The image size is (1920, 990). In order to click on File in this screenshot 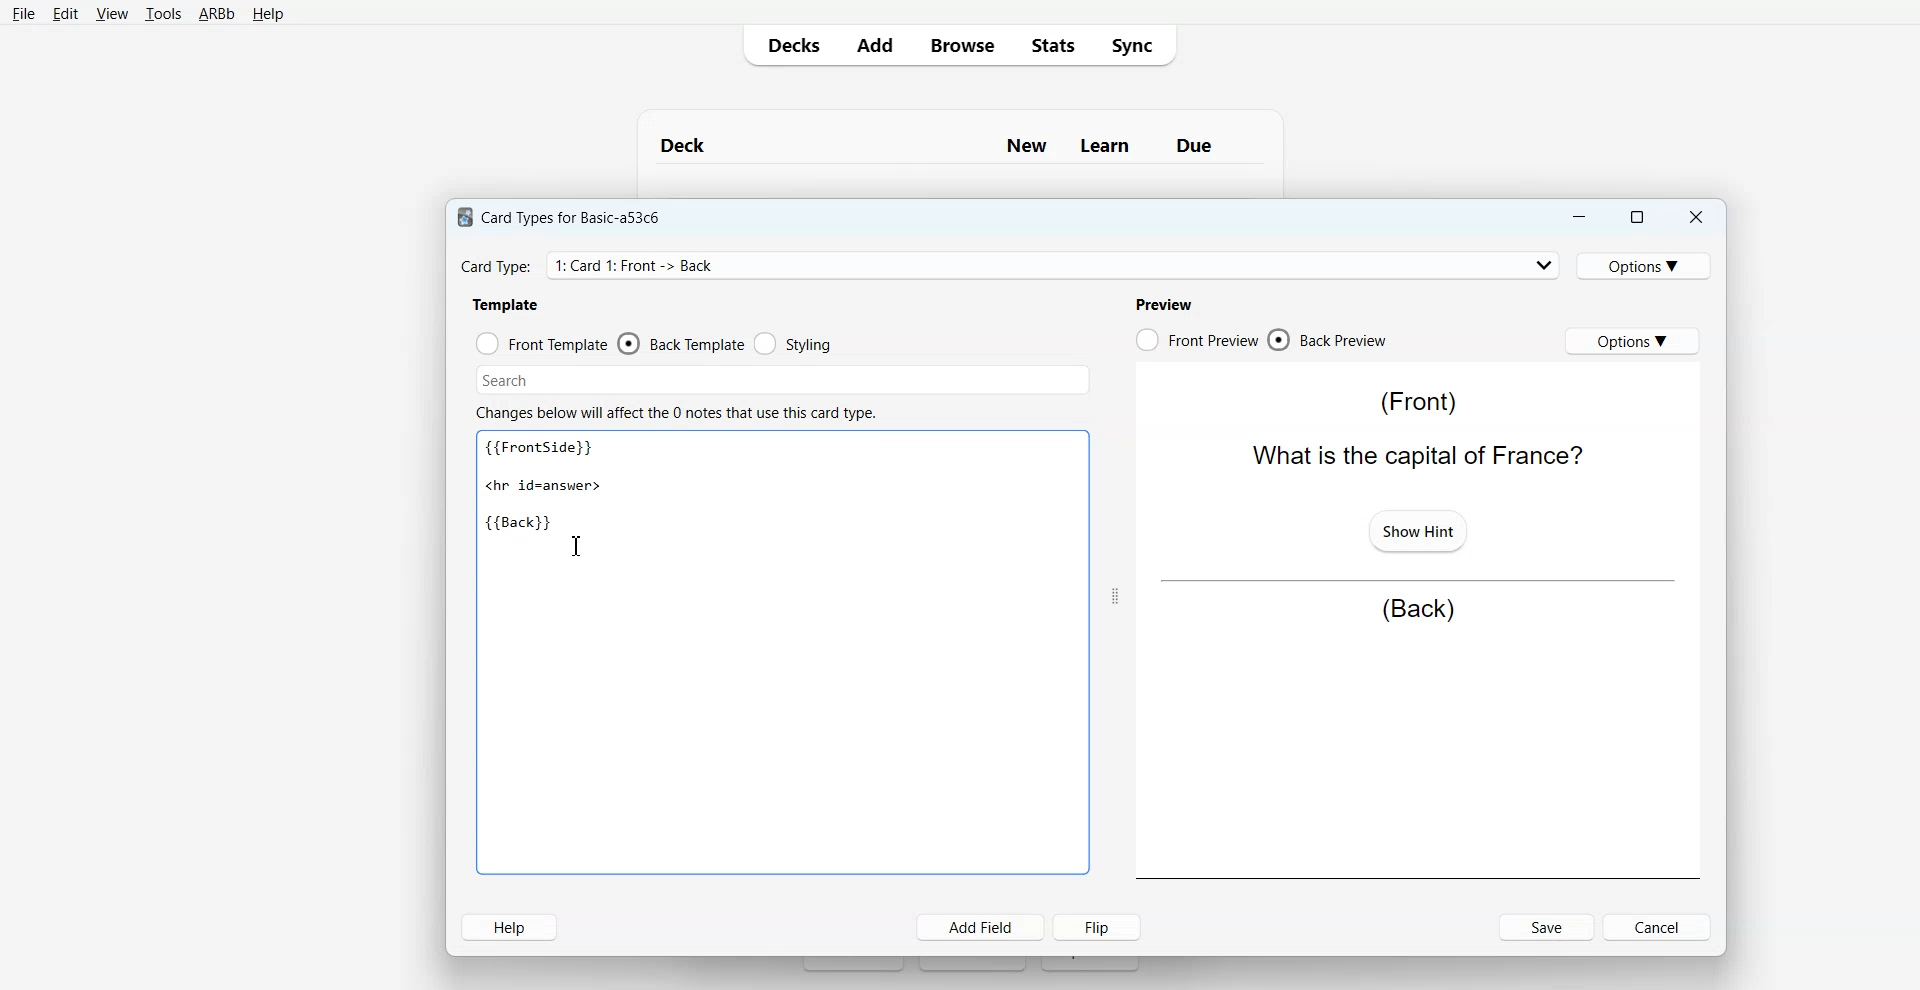, I will do `click(23, 13)`.